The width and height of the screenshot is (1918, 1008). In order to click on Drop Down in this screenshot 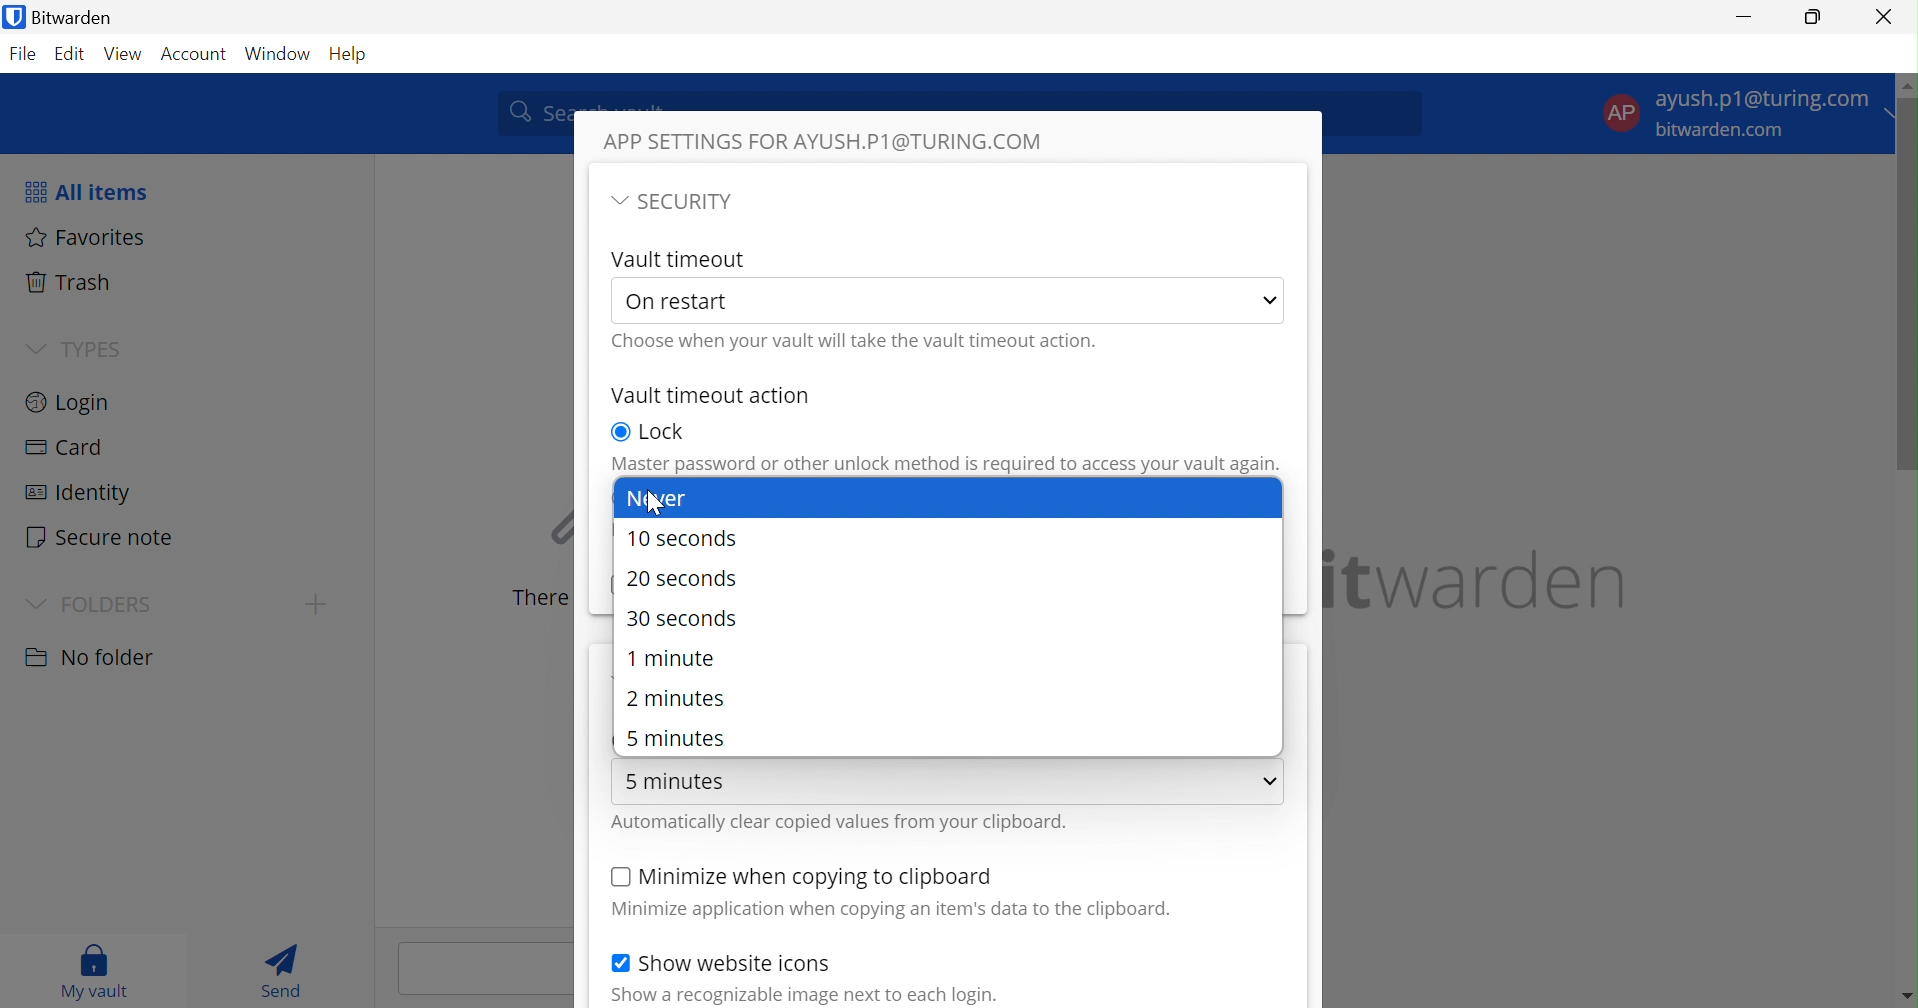, I will do `click(35, 349)`.